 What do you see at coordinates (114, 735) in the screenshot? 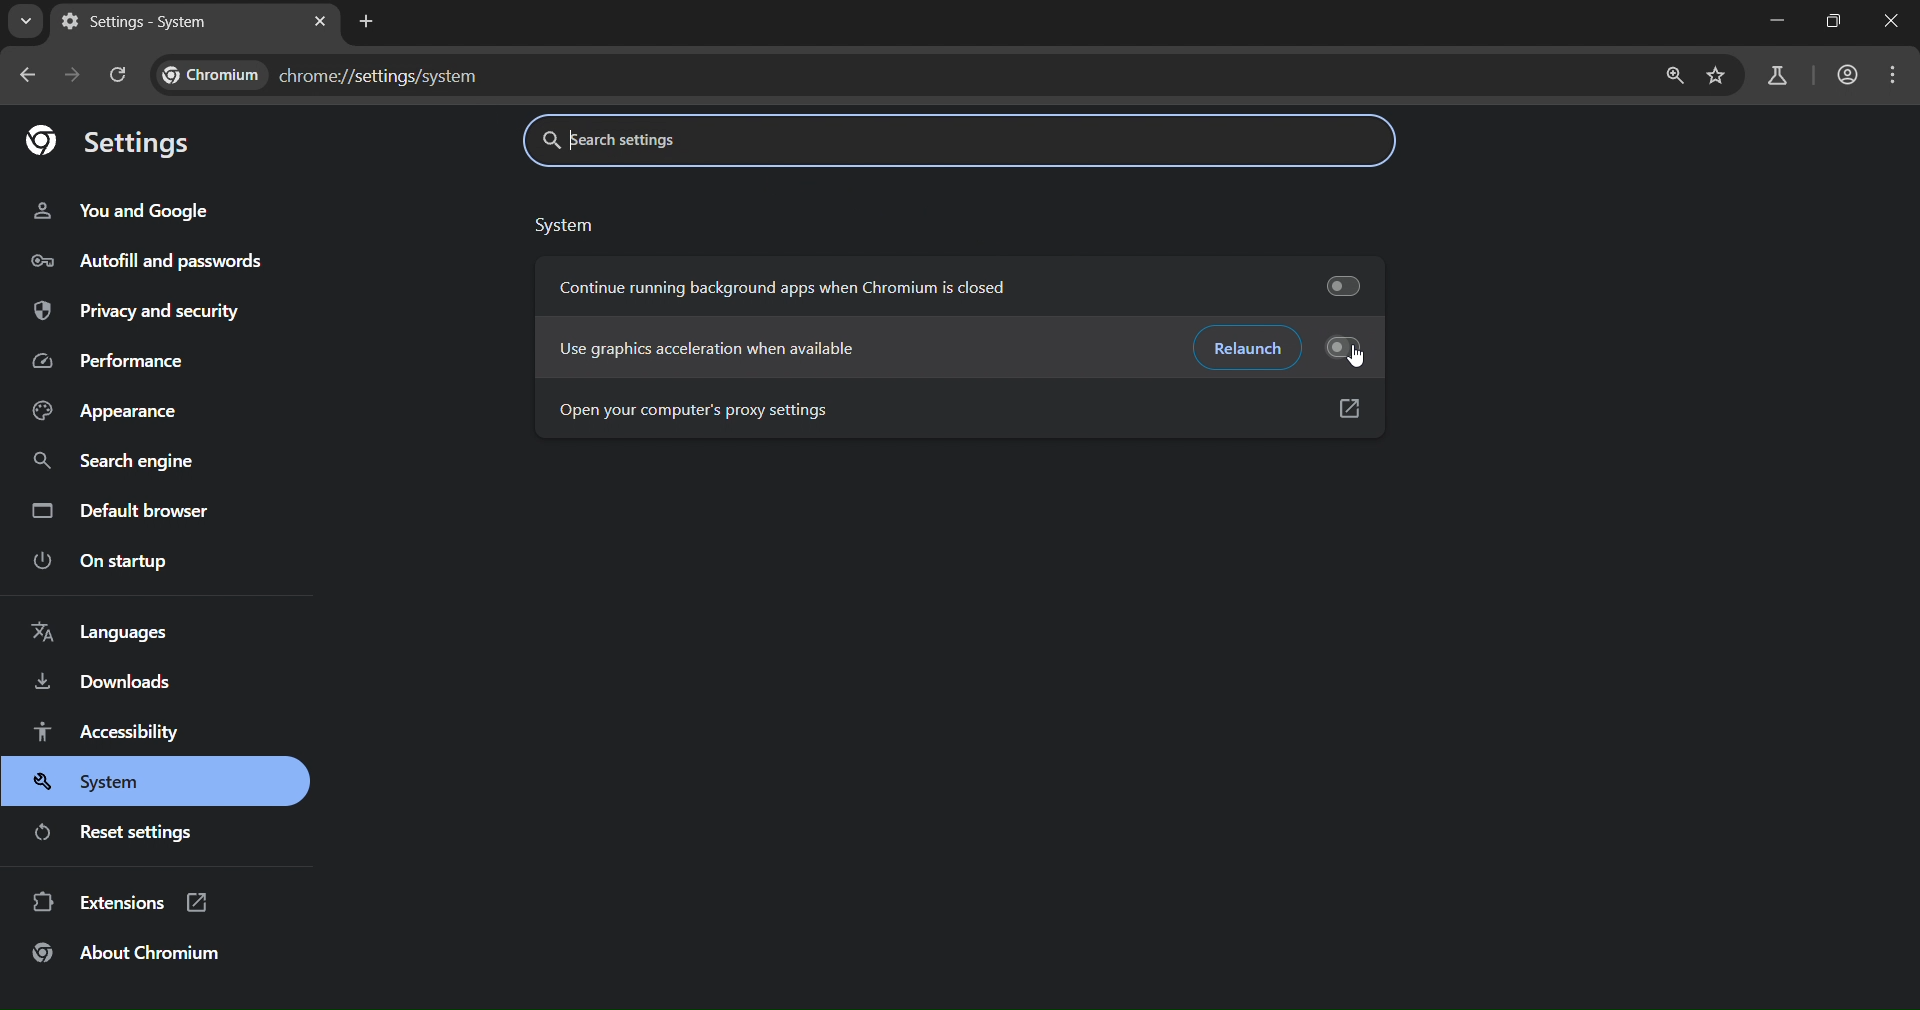
I see `accessibility` at bounding box center [114, 735].